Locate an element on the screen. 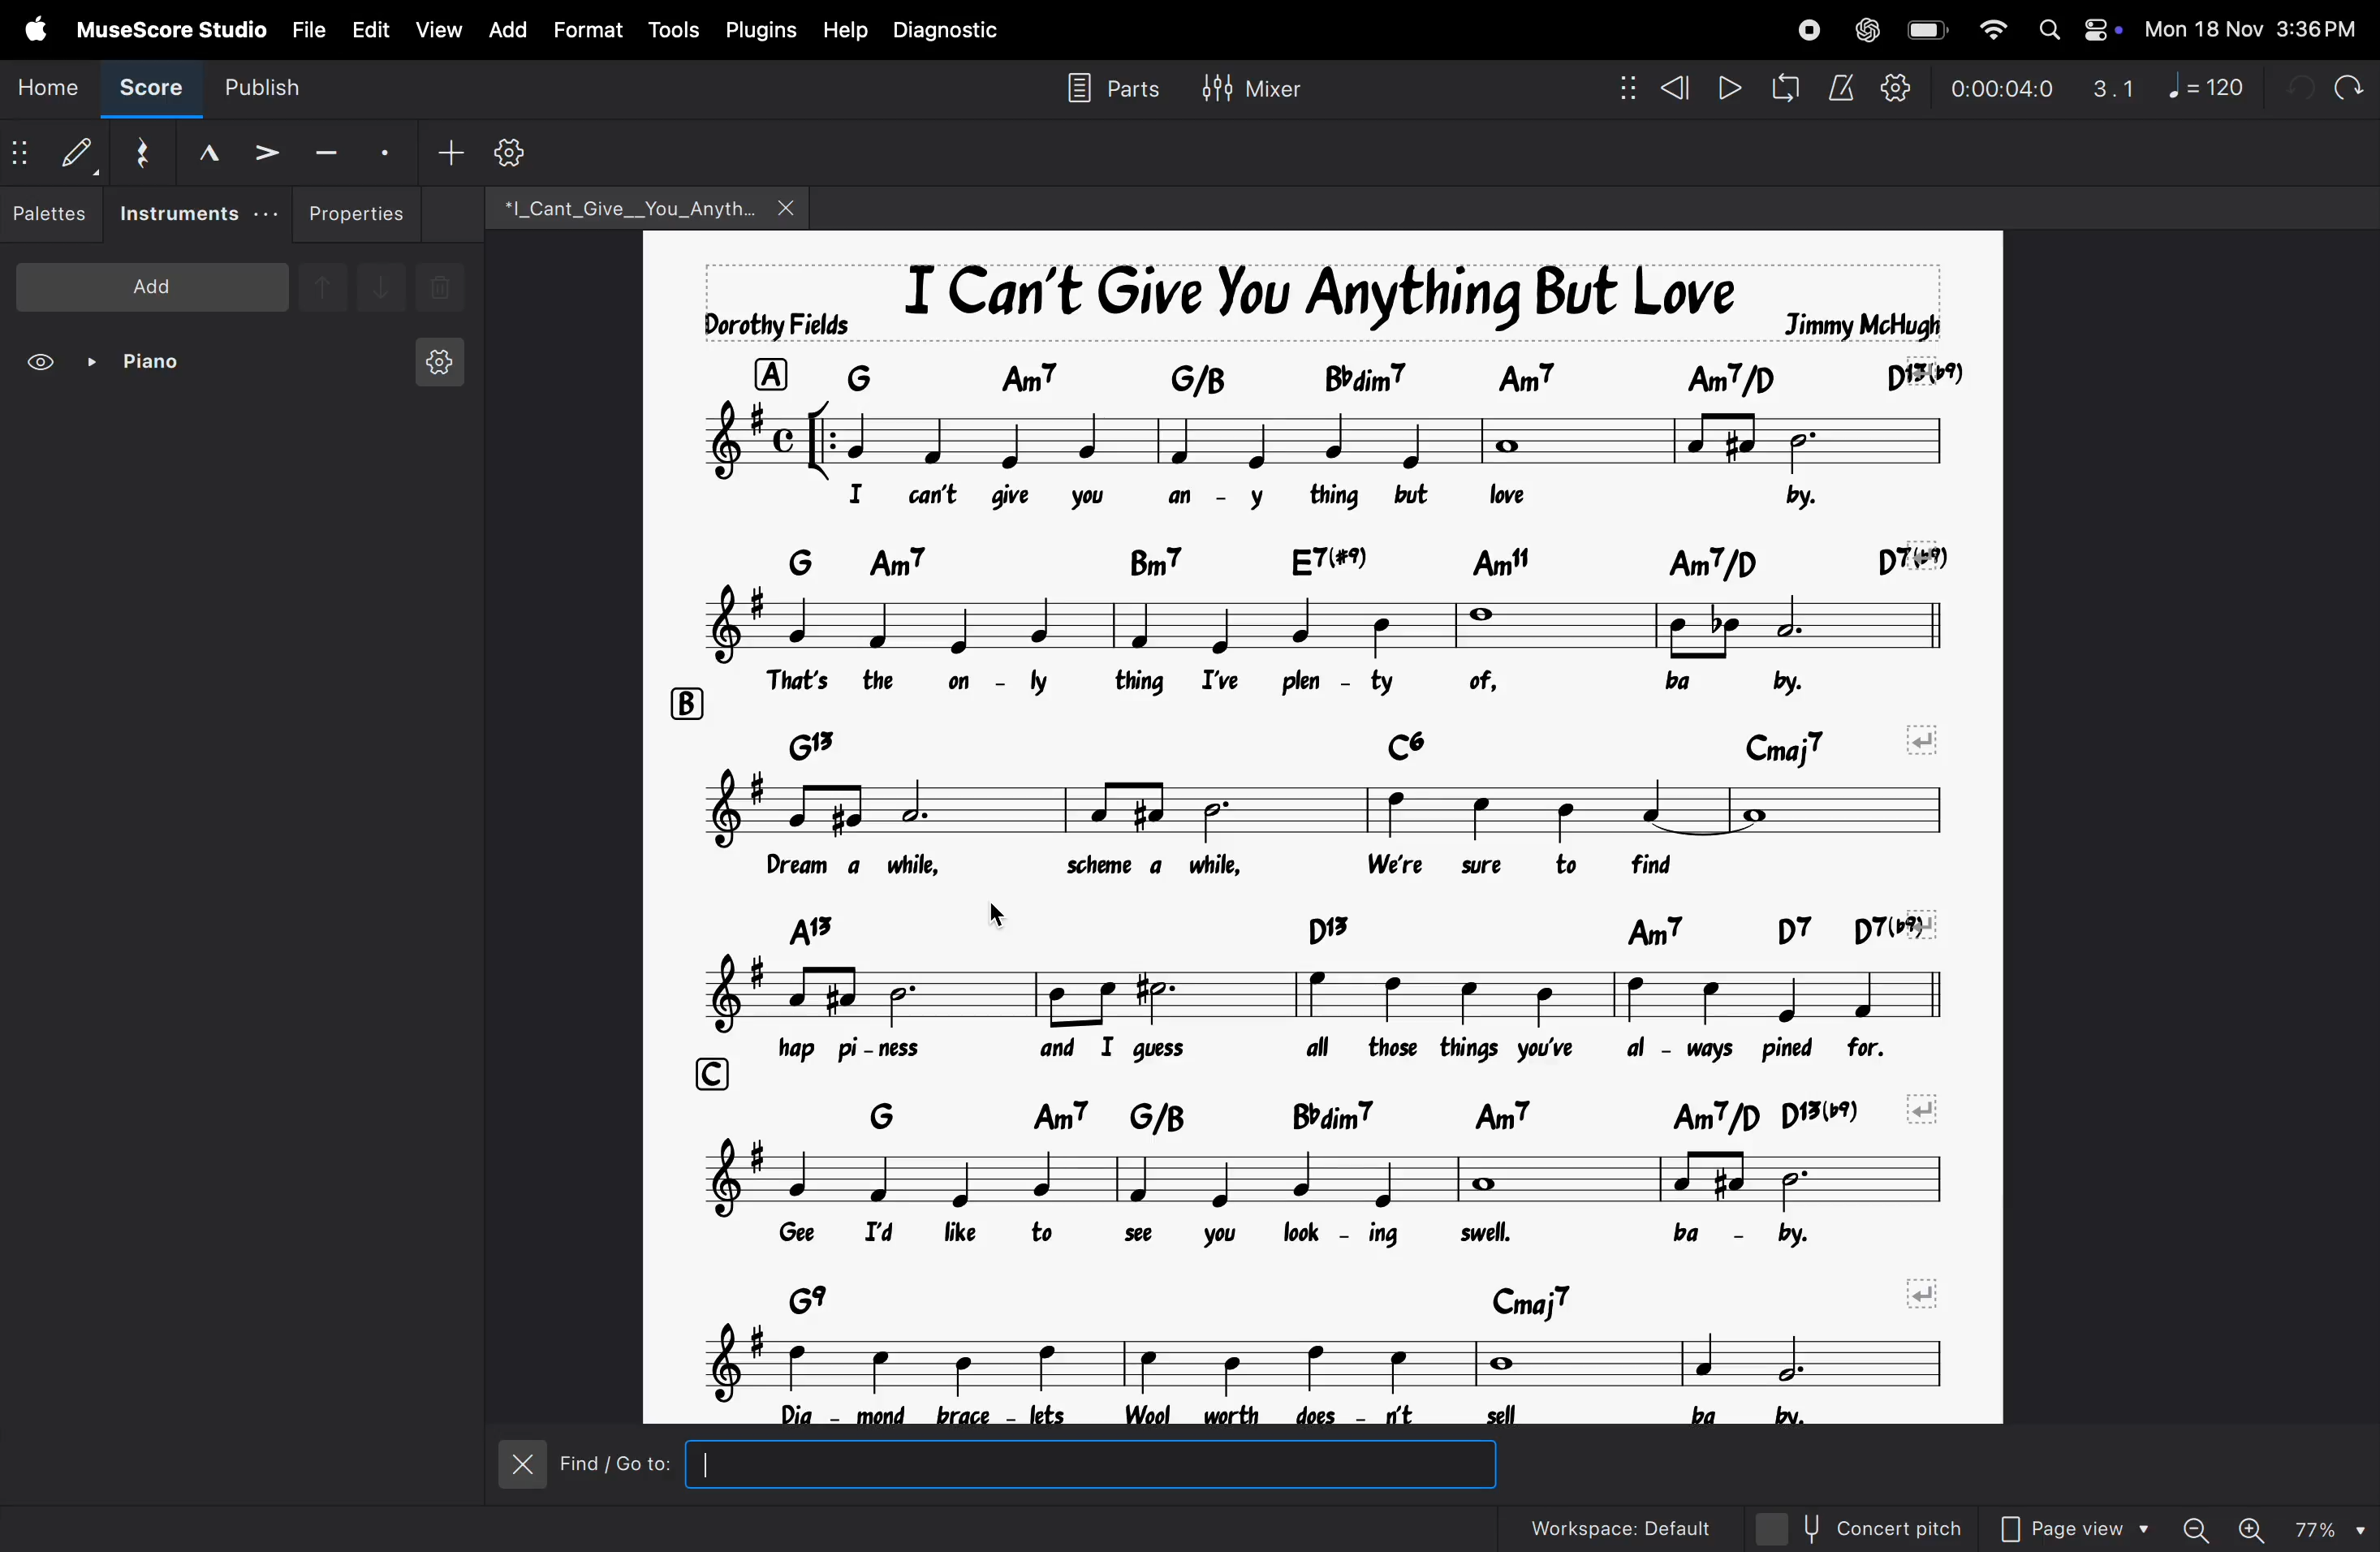 The width and height of the screenshot is (2380, 1552). stacato is located at coordinates (384, 153).